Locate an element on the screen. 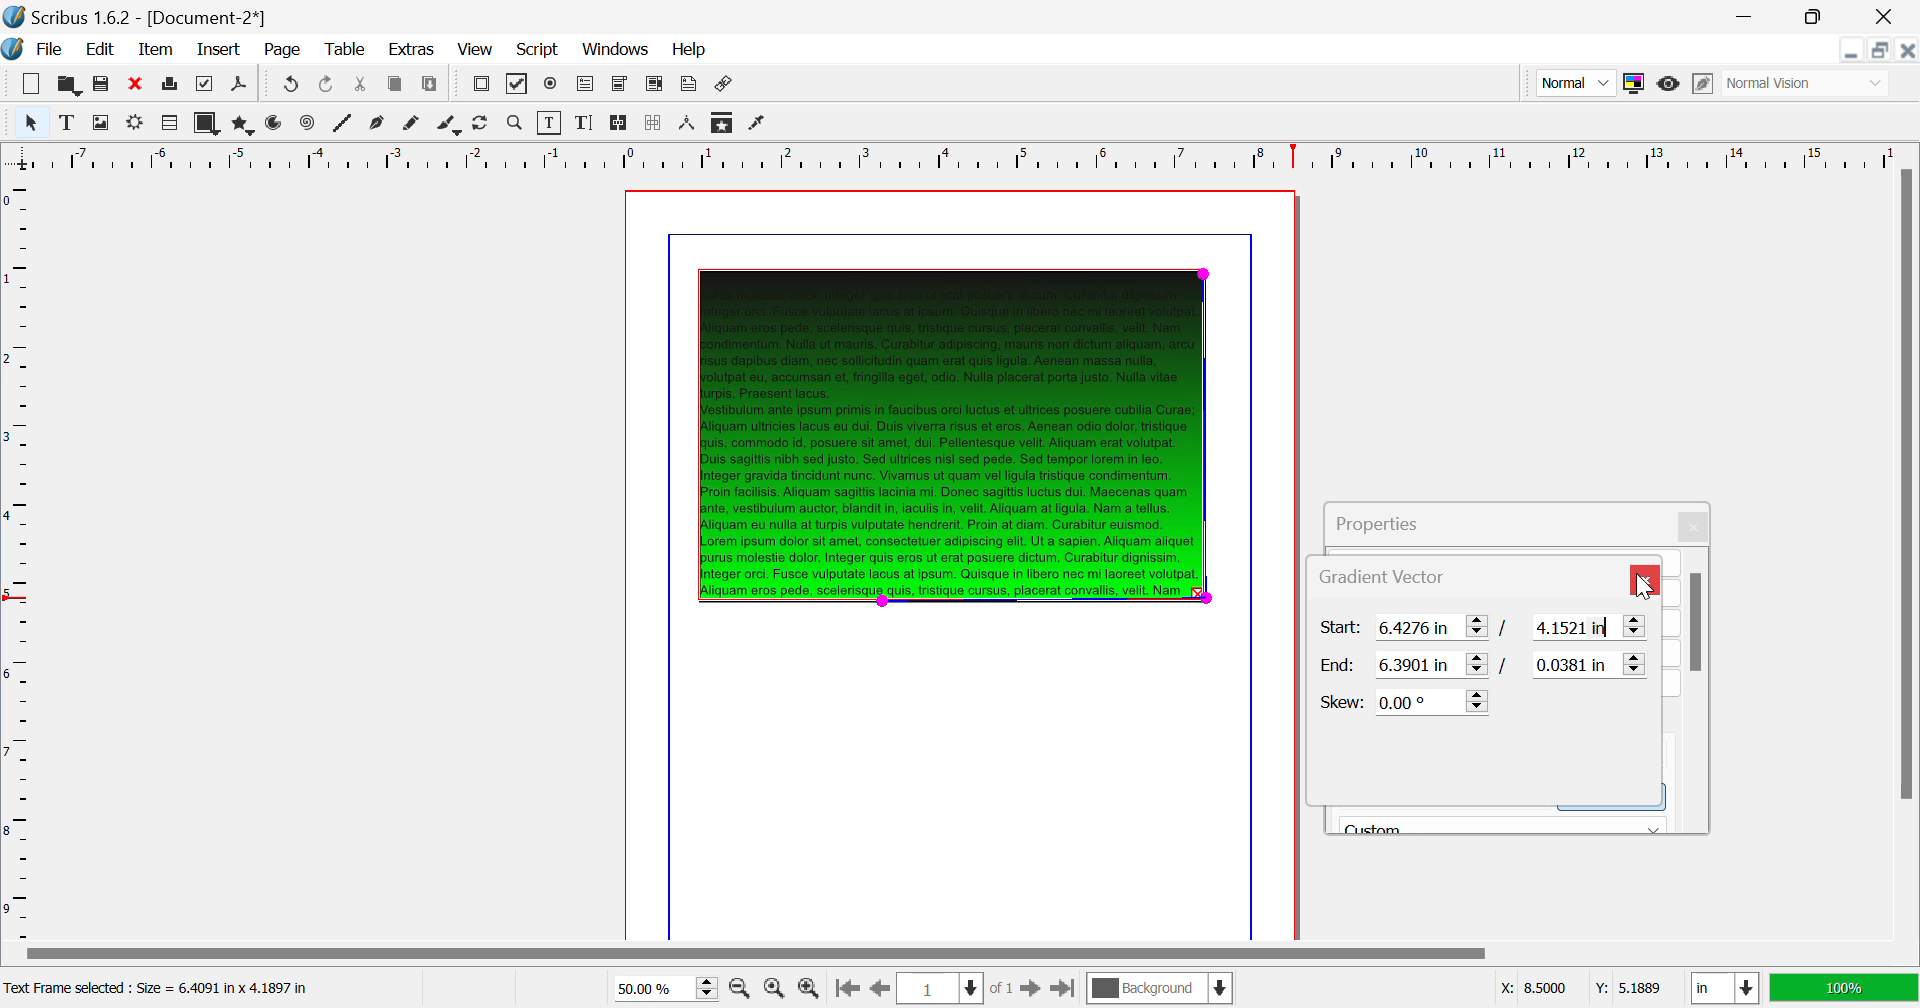  Cut is located at coordinates (362, 86).